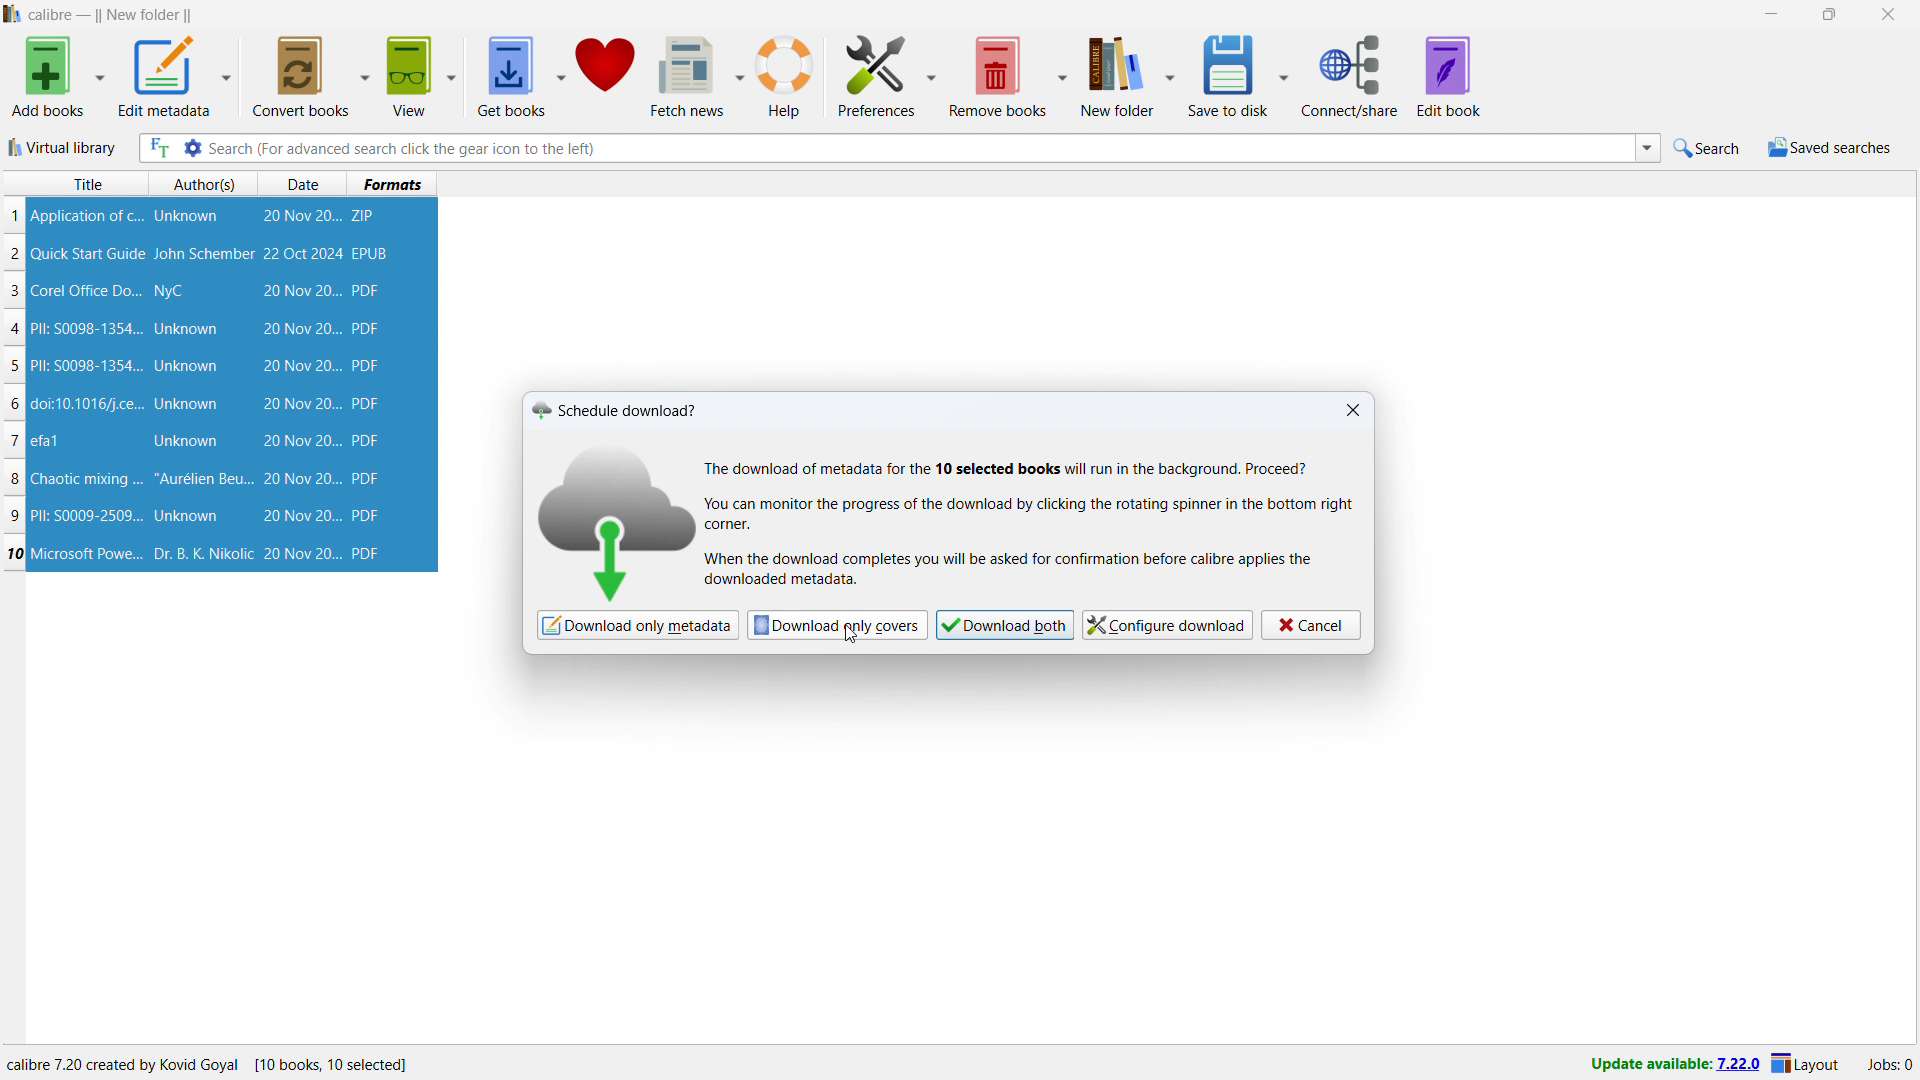 The width and height of the screenshot is (1920, 1080). Describe the element at coordinates (90, 403) in the screenshot. I see `doi:10.1016/j.ce...` at that location.